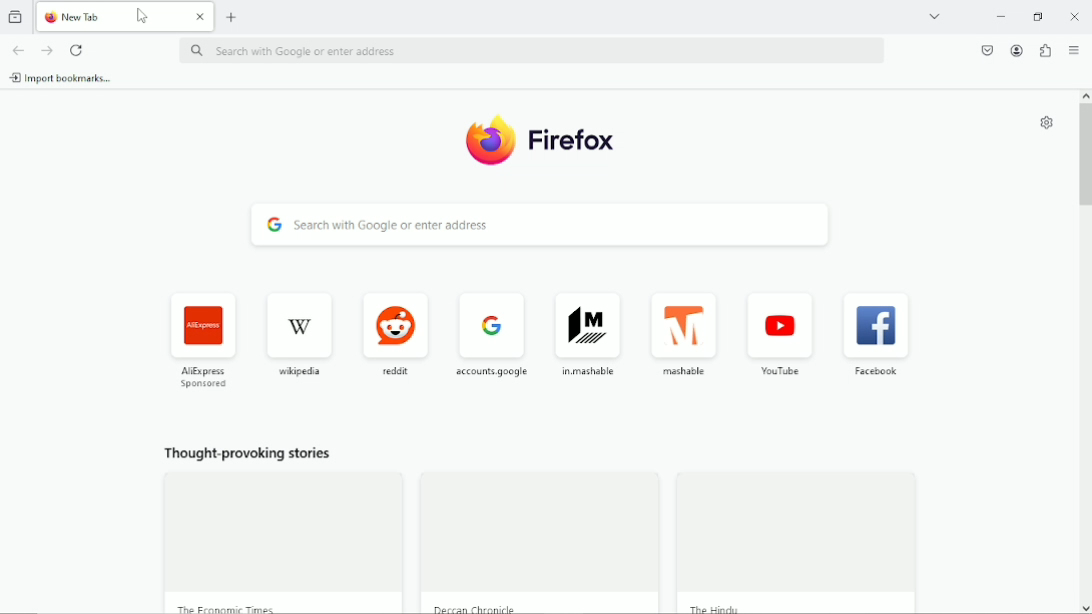 This screenshot has width=1092, height=614. I want to click on facebook, so click(879, 338).